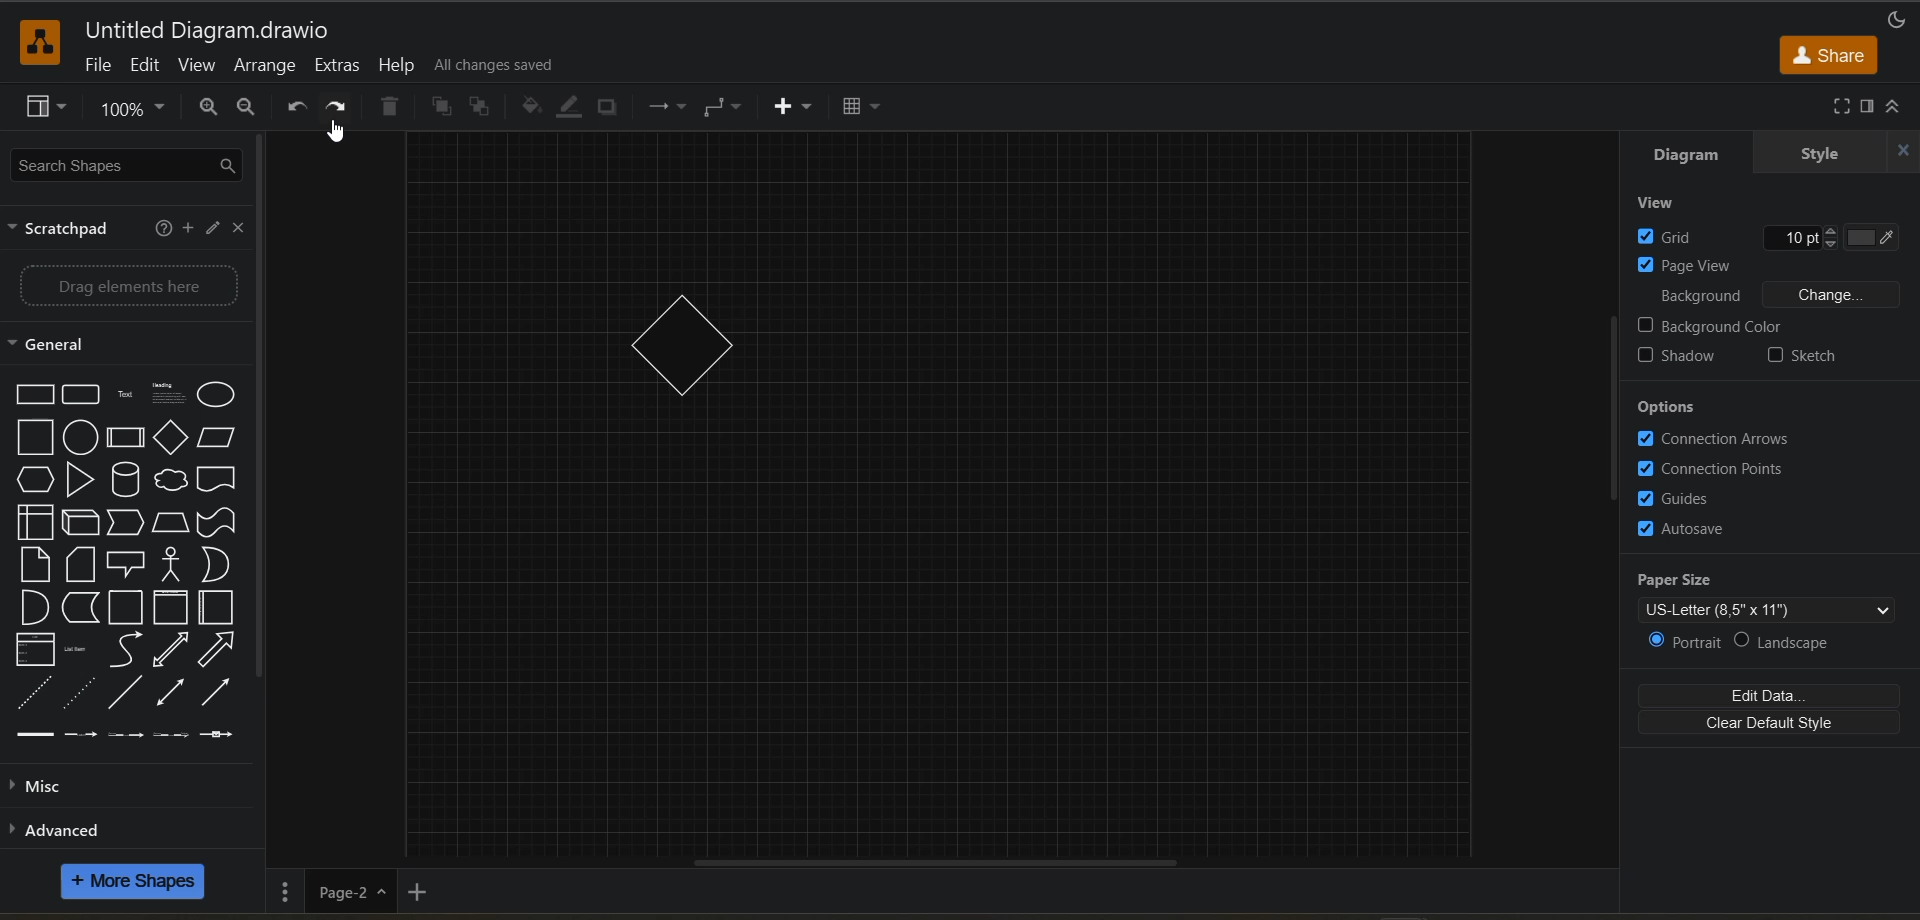 Image resolution: width=1920 pixels, height=920 pixels. What do you see at coordinates (79, 693) in the screenshot?
I see `dotted line` at bounding box center [79, 693].